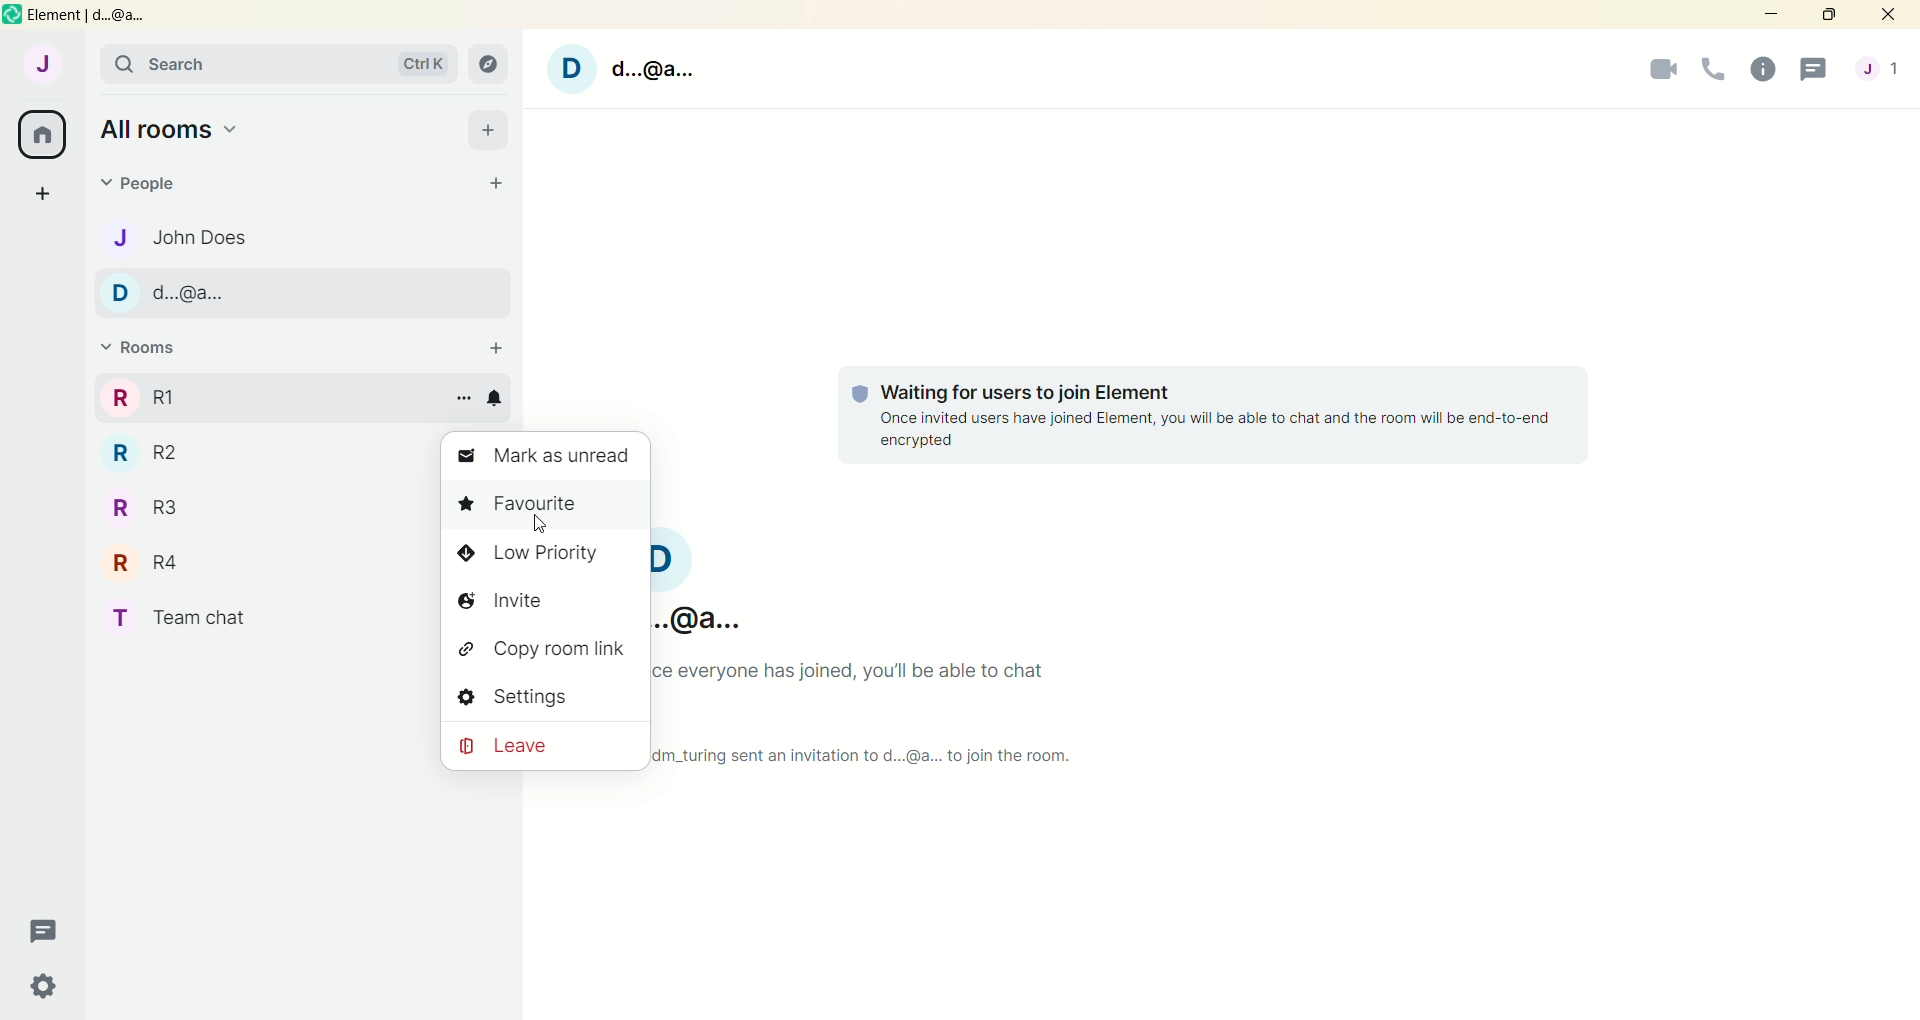 This screenshot has height=1020, width=1920. Describe the element at coordinates (1826, 17) in the screenshot. I see `Maximize ` at that location.